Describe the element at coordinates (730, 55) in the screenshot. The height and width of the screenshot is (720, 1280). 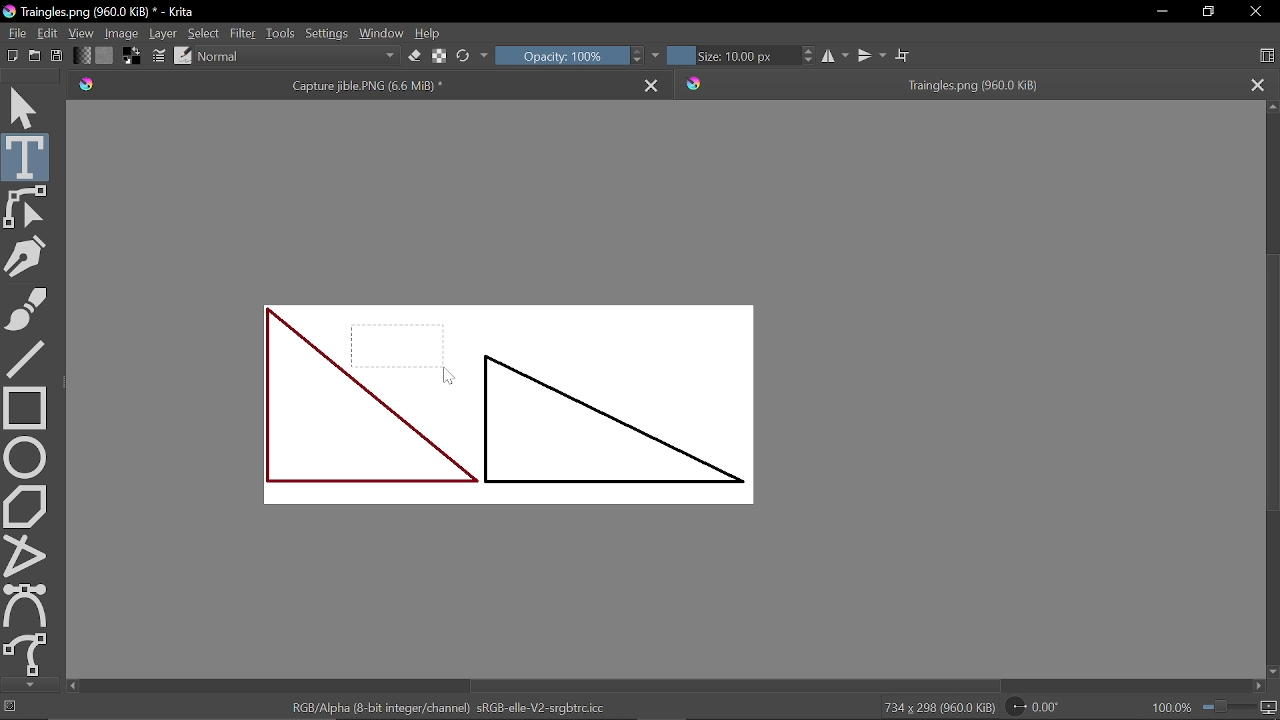
I see `Size` at that location.